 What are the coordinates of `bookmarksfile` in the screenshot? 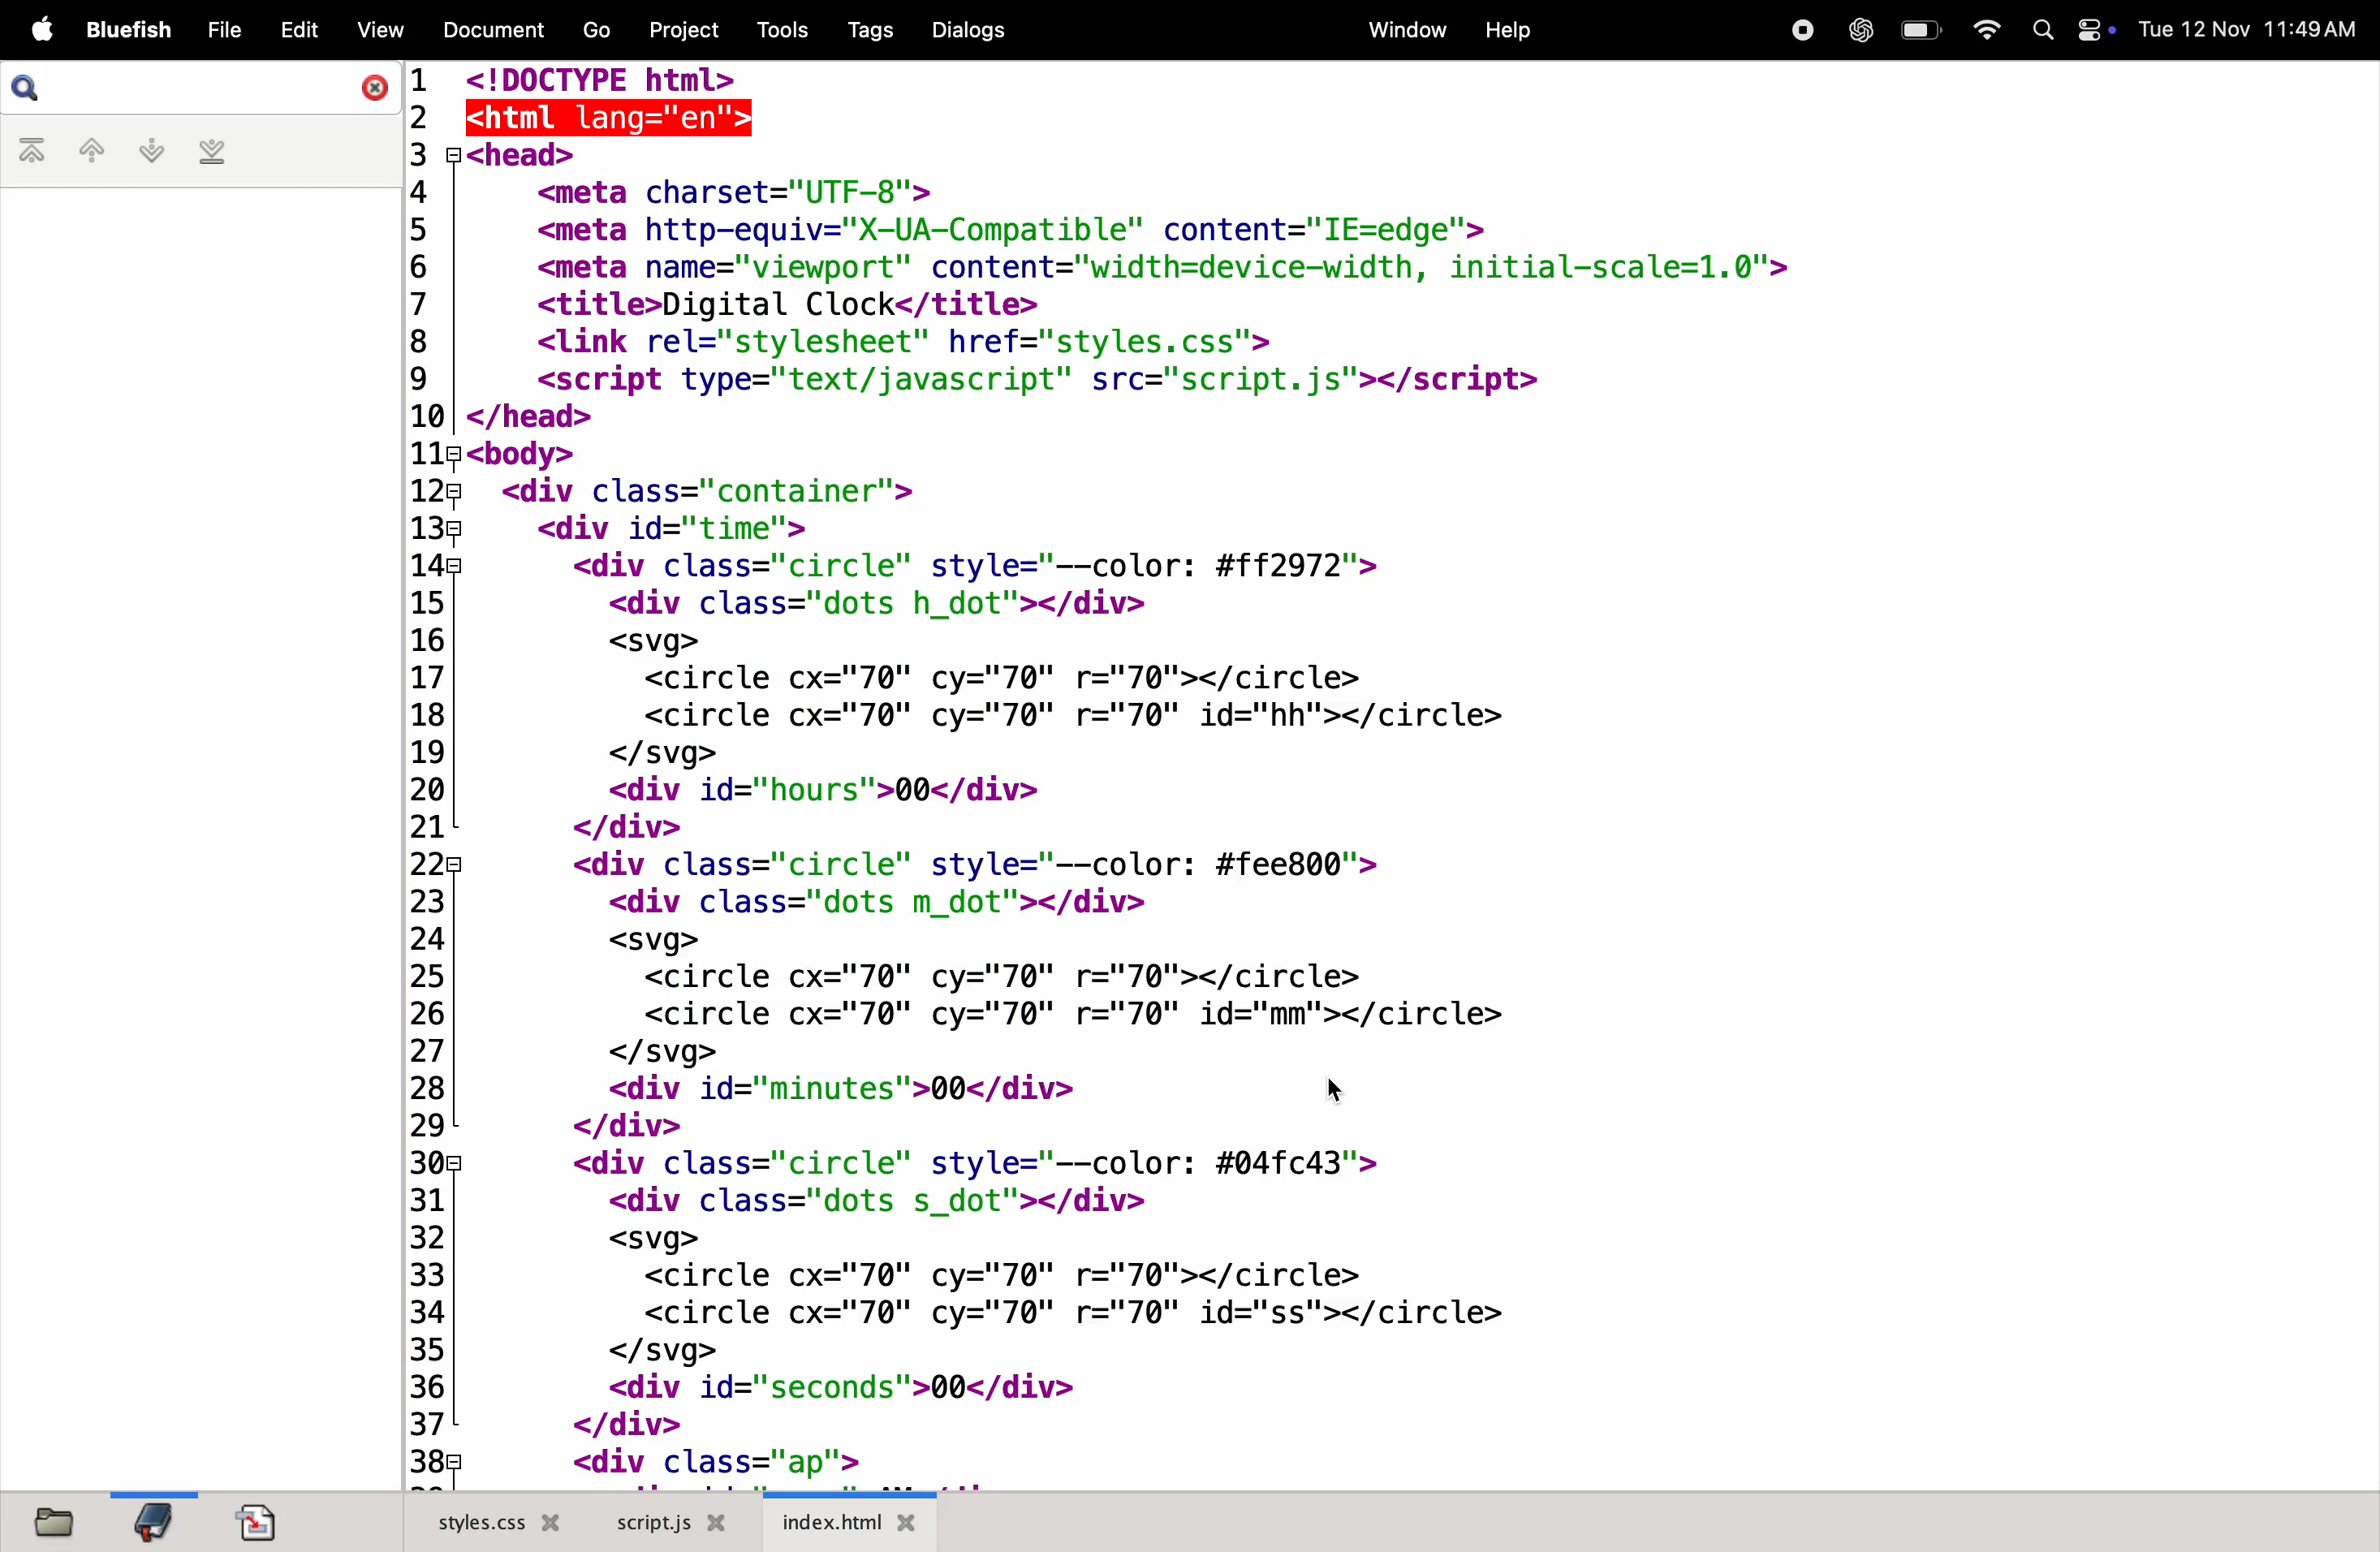 It's located at (149, 1519).